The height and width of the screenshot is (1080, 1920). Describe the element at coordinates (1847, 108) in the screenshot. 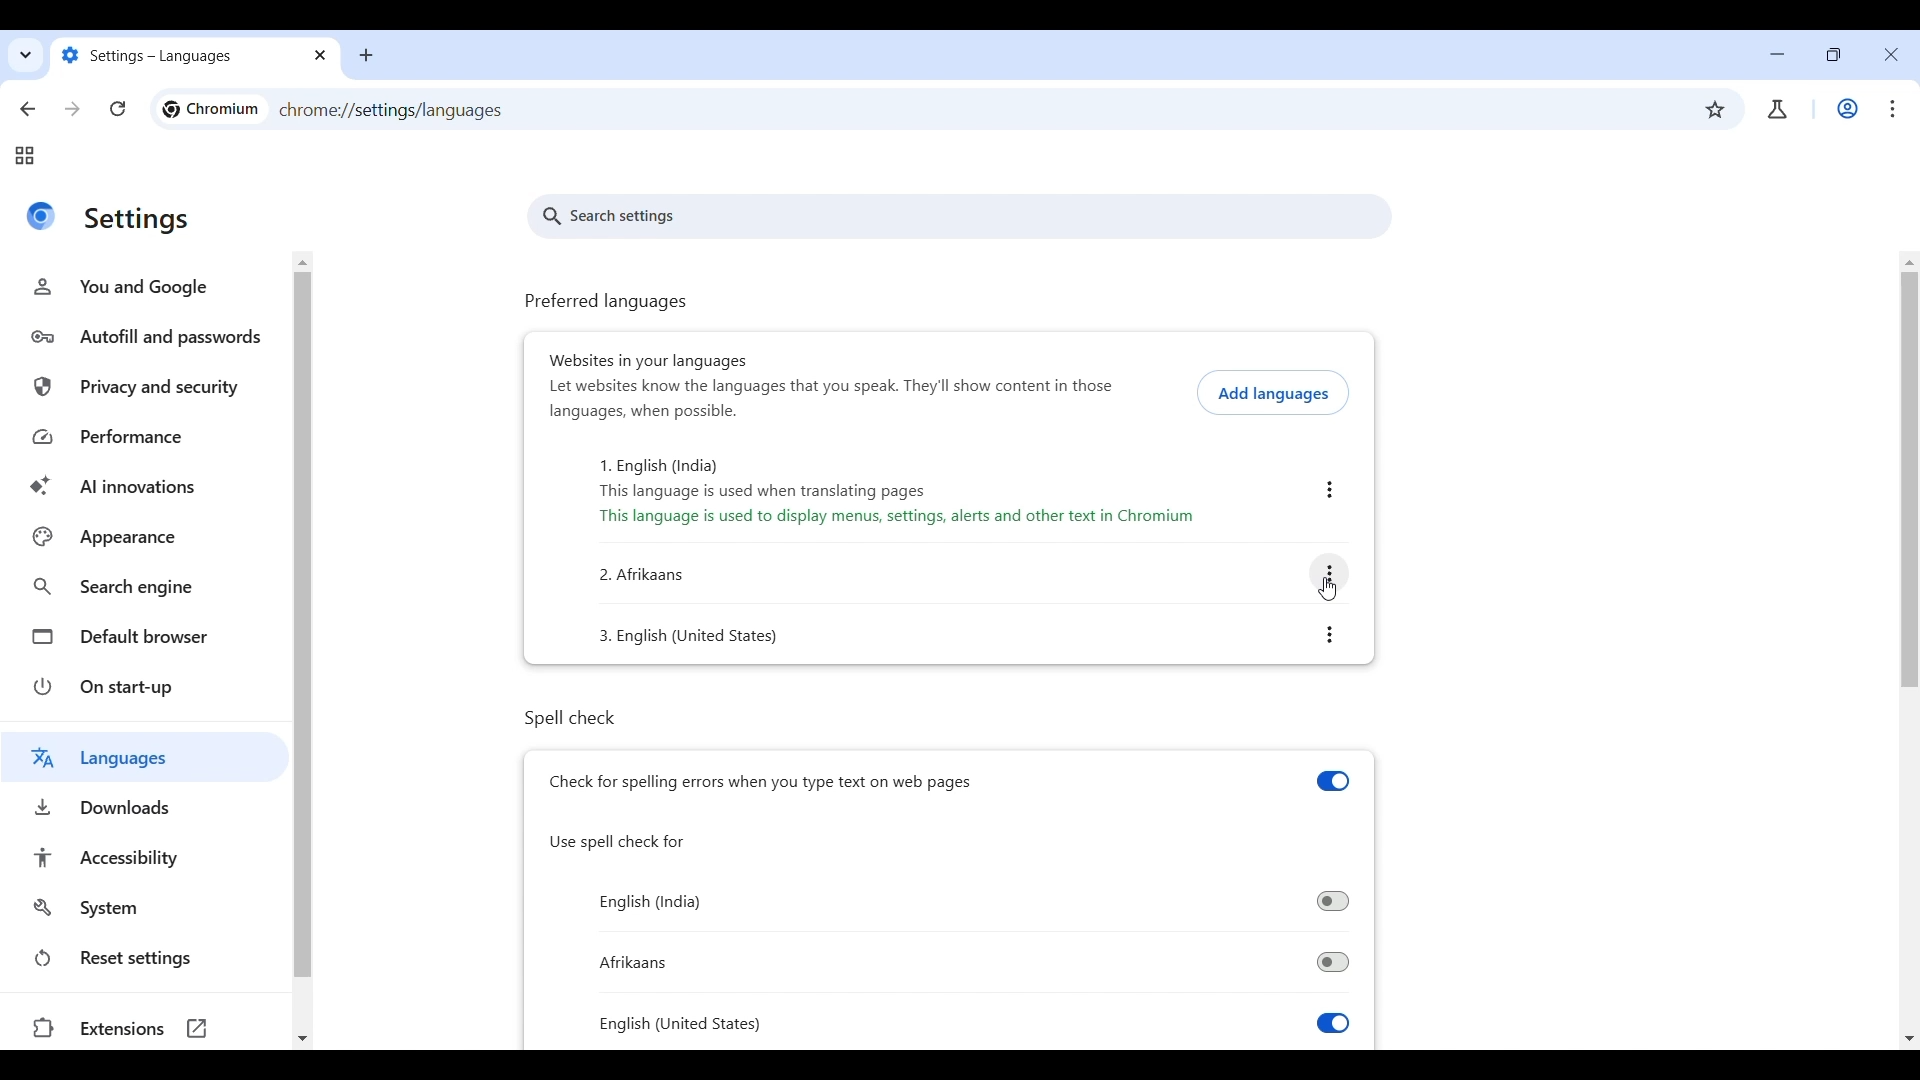

I see `Work` at that location.